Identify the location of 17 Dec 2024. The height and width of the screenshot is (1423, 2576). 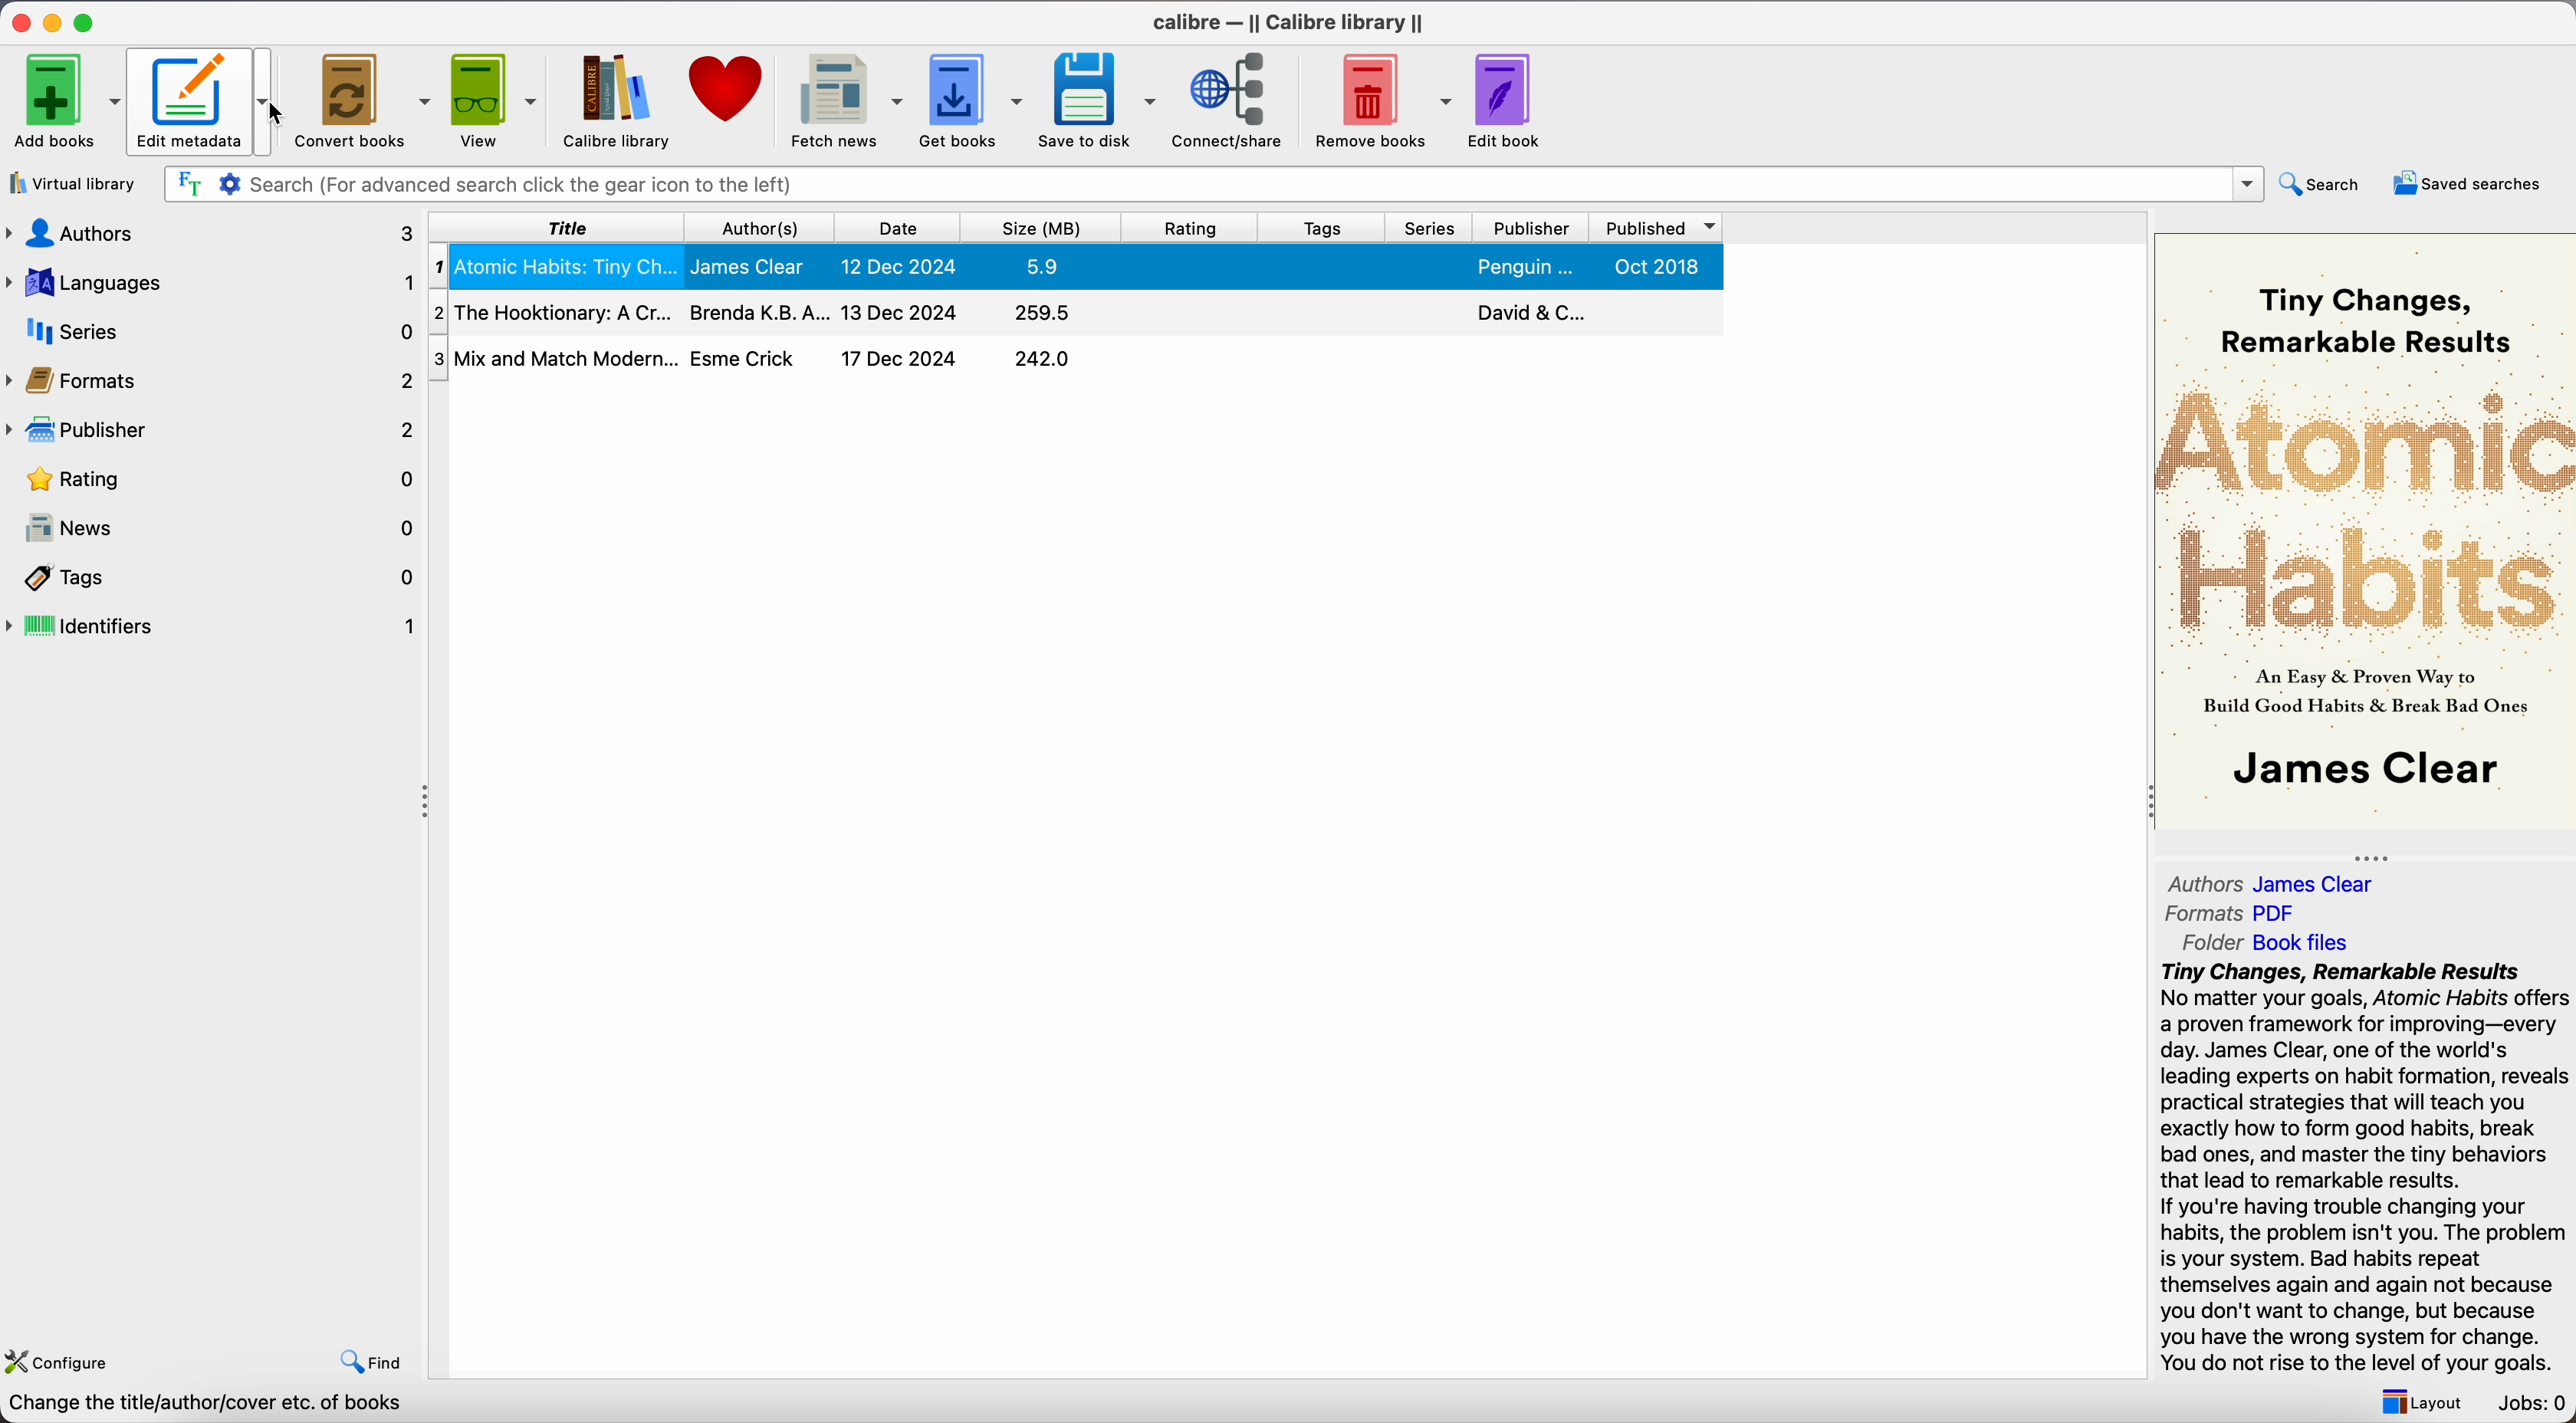
(899, 358).